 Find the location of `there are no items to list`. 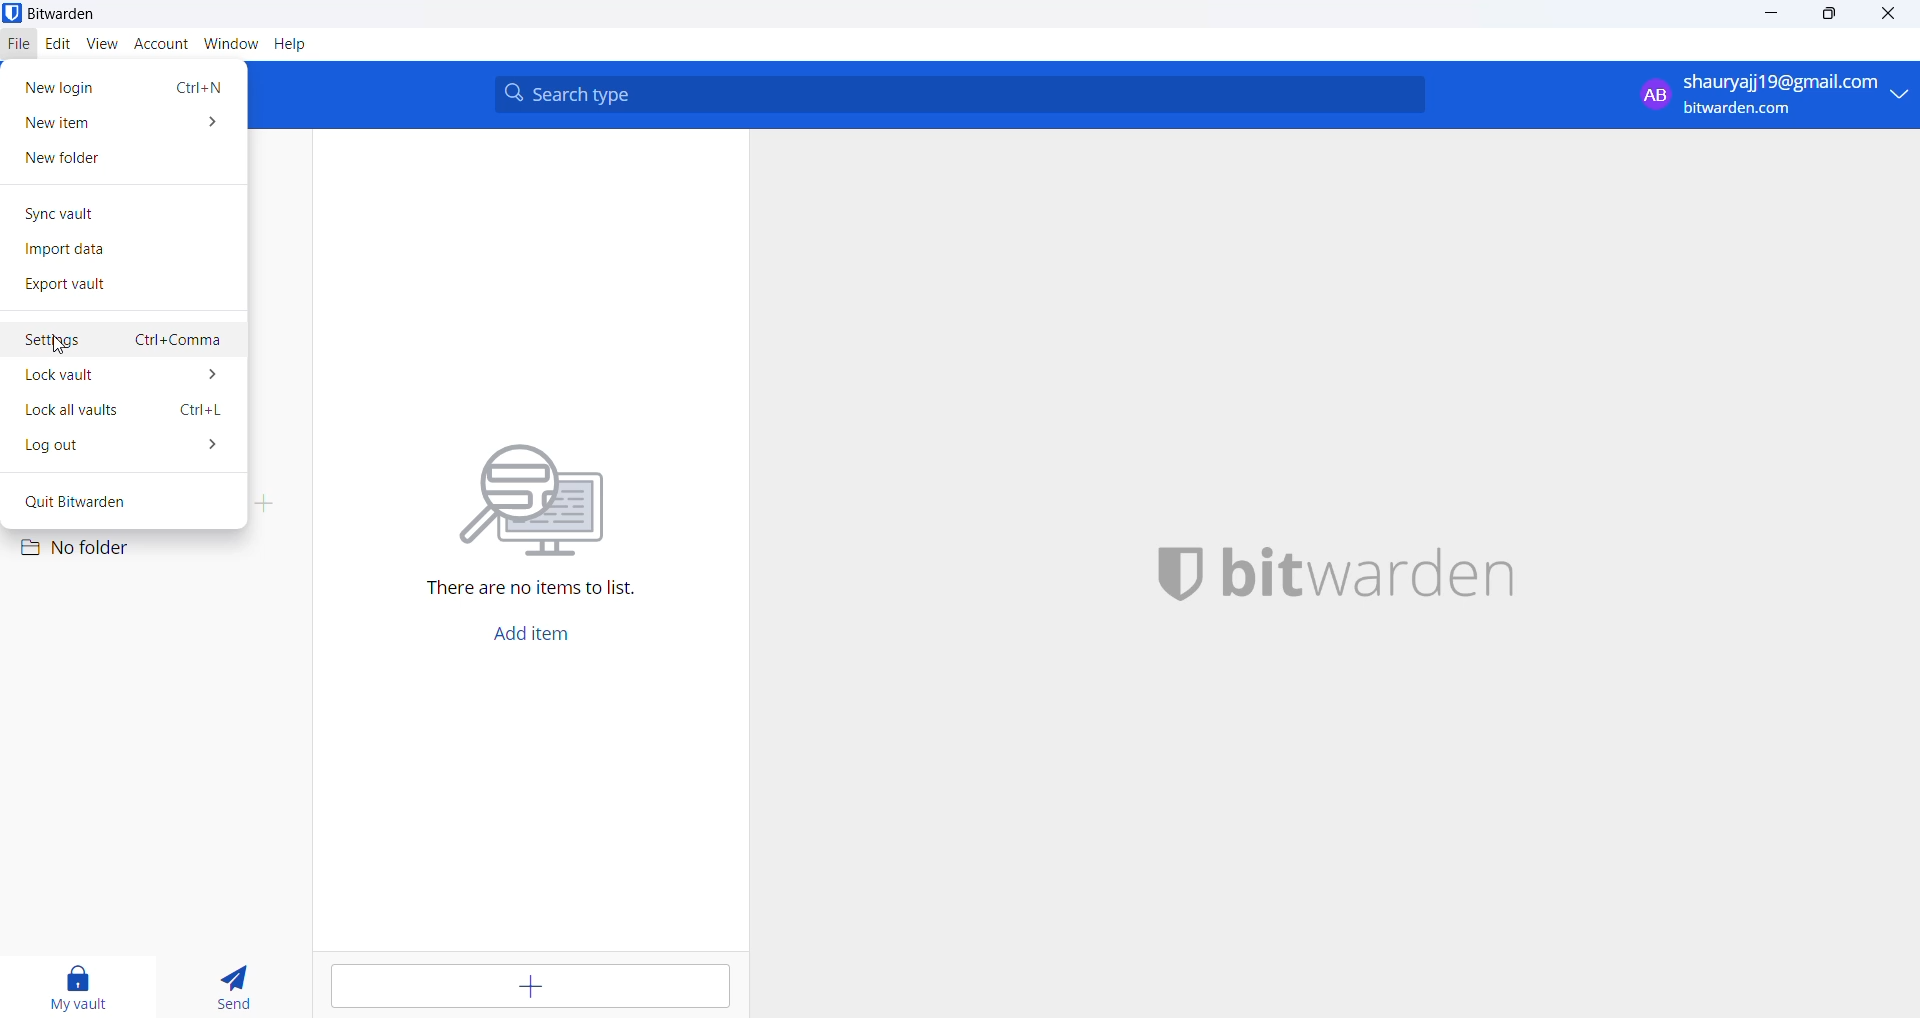

there are no items to list is located at coordinates (542, 505).